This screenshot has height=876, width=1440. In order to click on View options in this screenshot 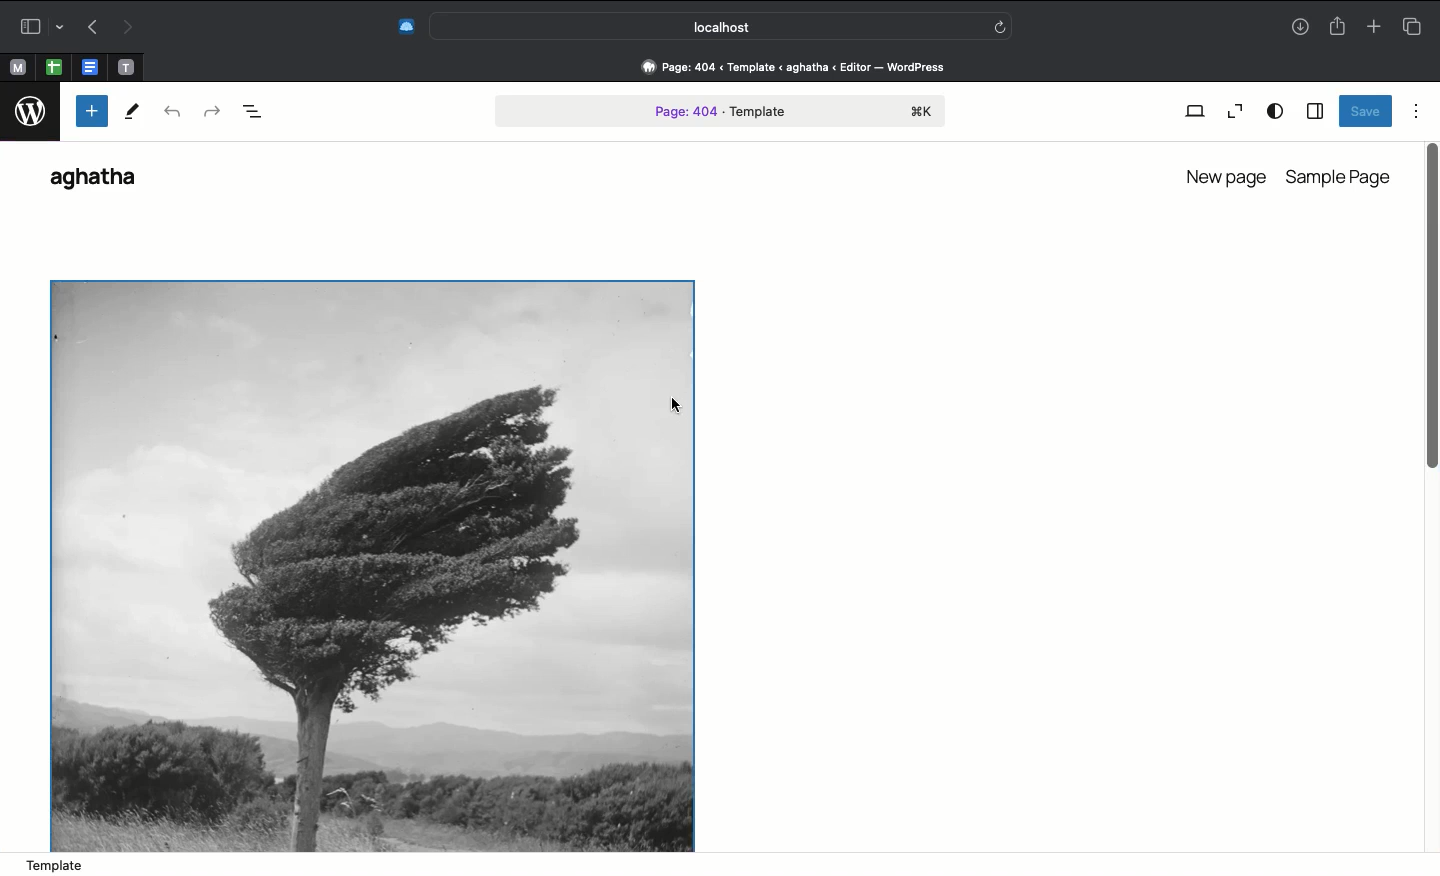, I will do `click(1276, 112)`.